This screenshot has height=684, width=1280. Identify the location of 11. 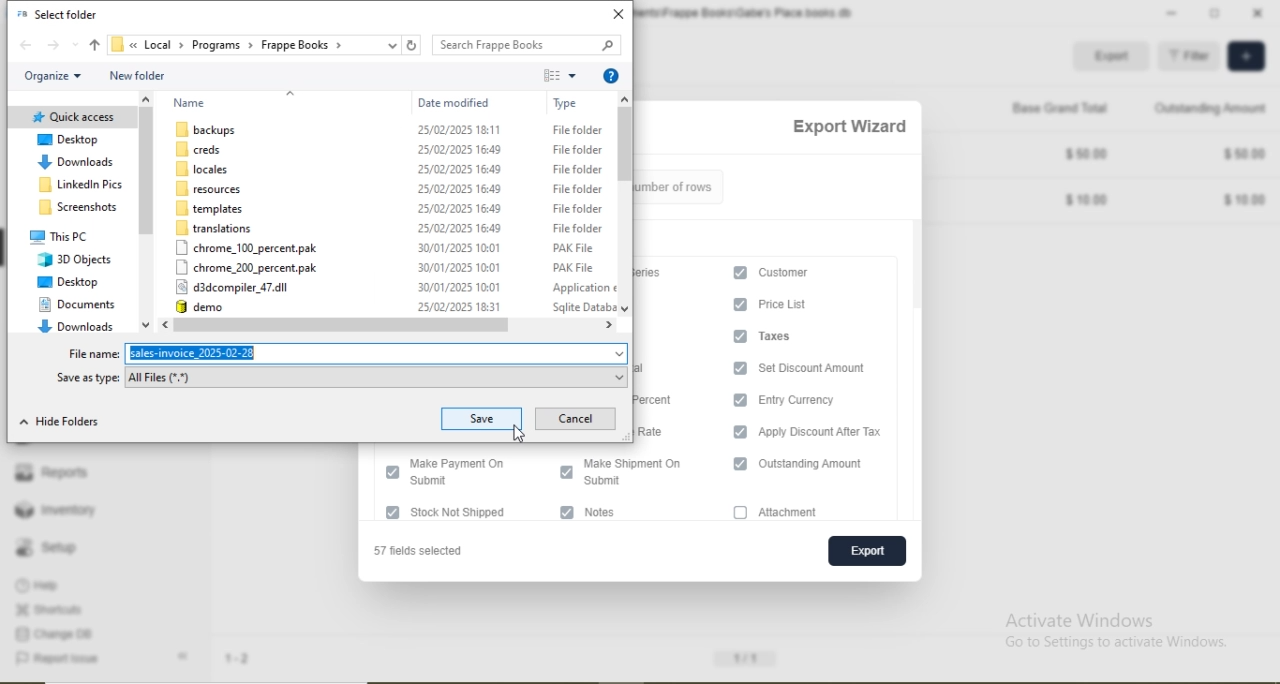
(747, 656).